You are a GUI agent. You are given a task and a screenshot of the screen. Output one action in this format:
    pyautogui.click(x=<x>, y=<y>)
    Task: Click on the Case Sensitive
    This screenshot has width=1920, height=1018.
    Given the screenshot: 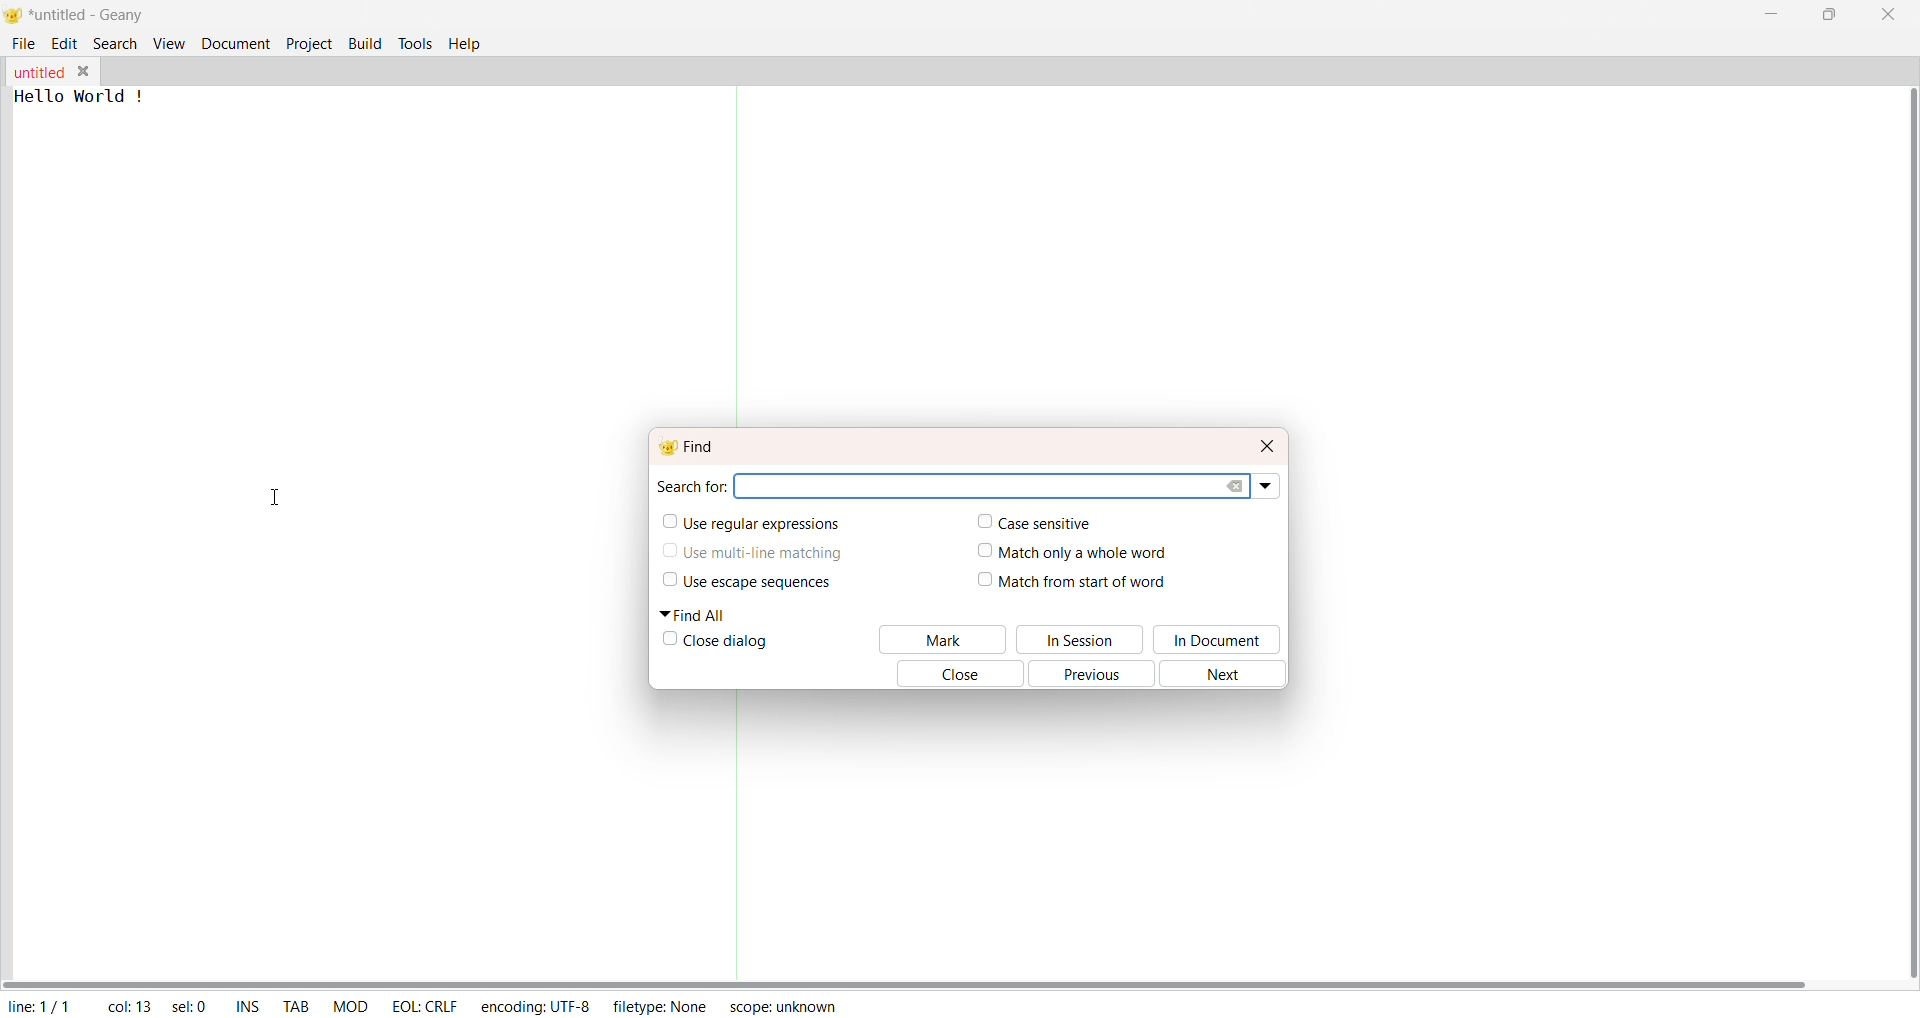 What is the action you would take?
    pyautogui.click(x=1054, y=525)
    